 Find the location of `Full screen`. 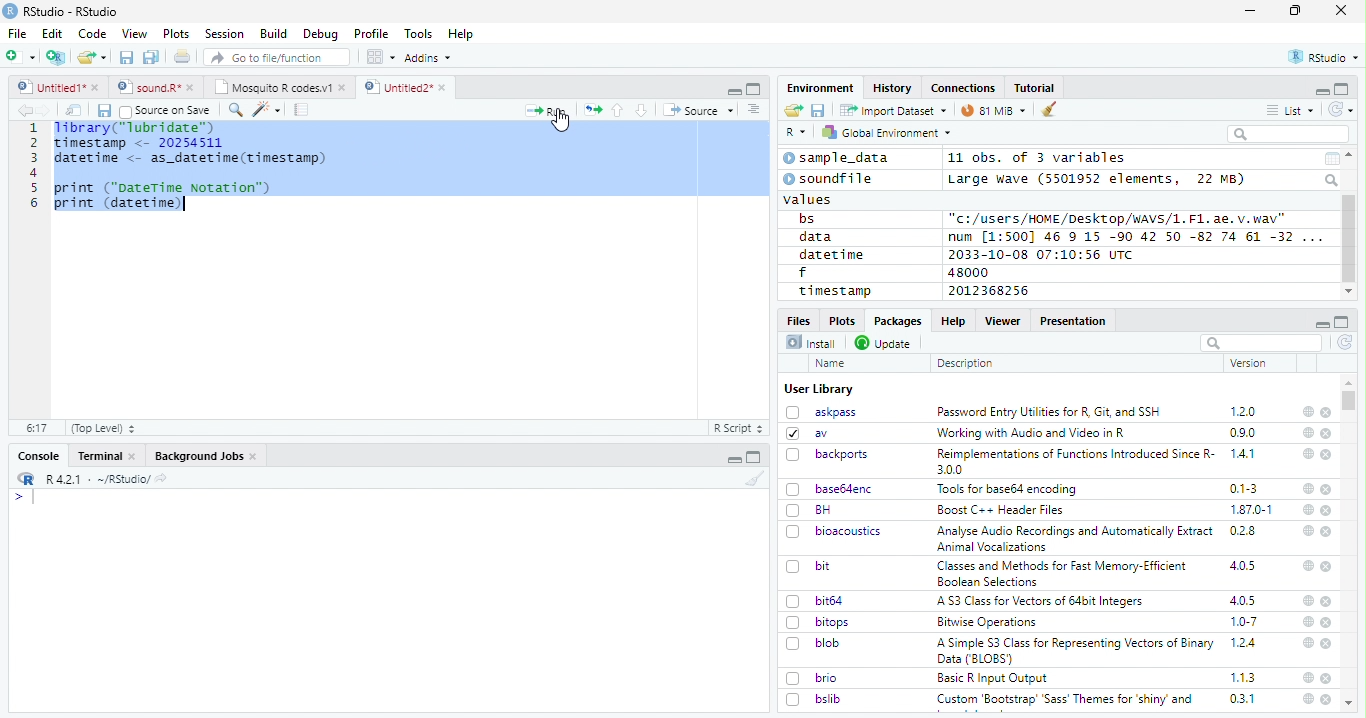

Full screen is located at coordinates (754, 88).